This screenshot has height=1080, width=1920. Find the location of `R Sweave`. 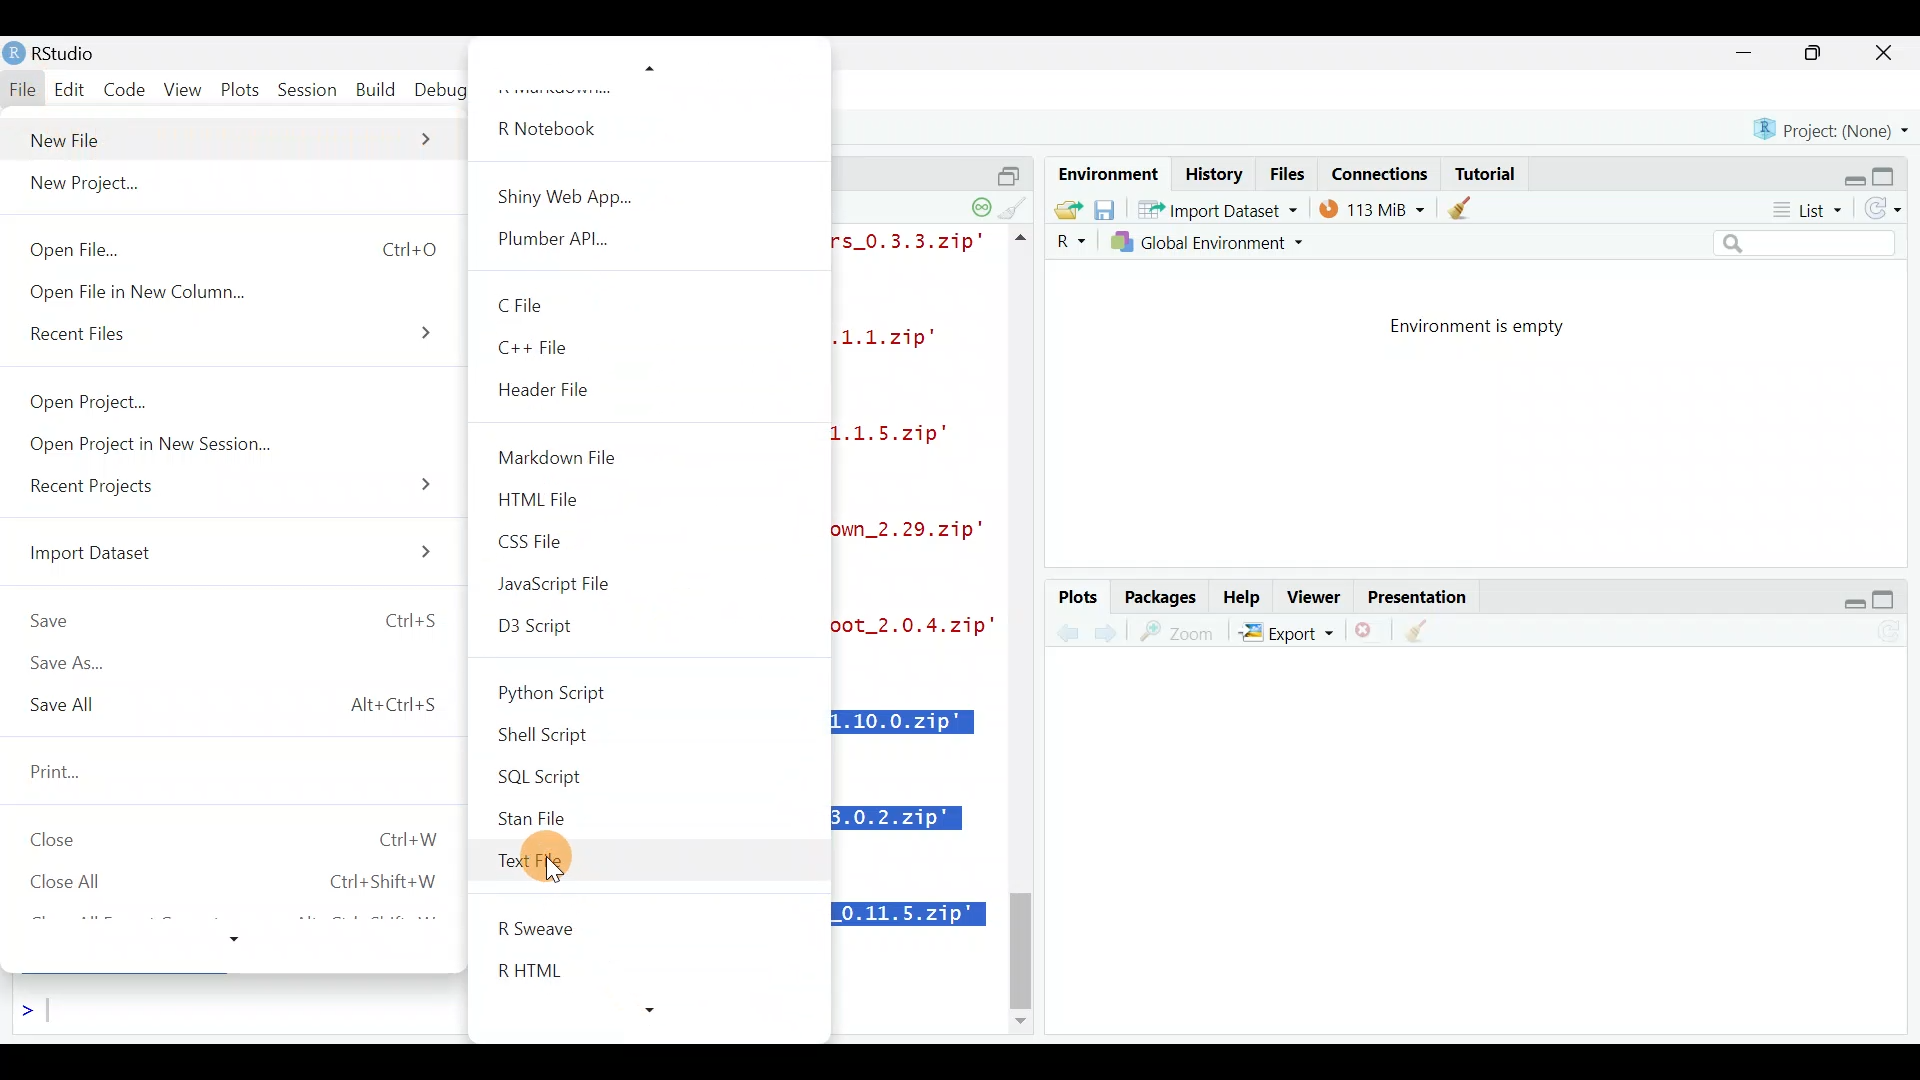

R Sweave is located at coordinates (546, 926).